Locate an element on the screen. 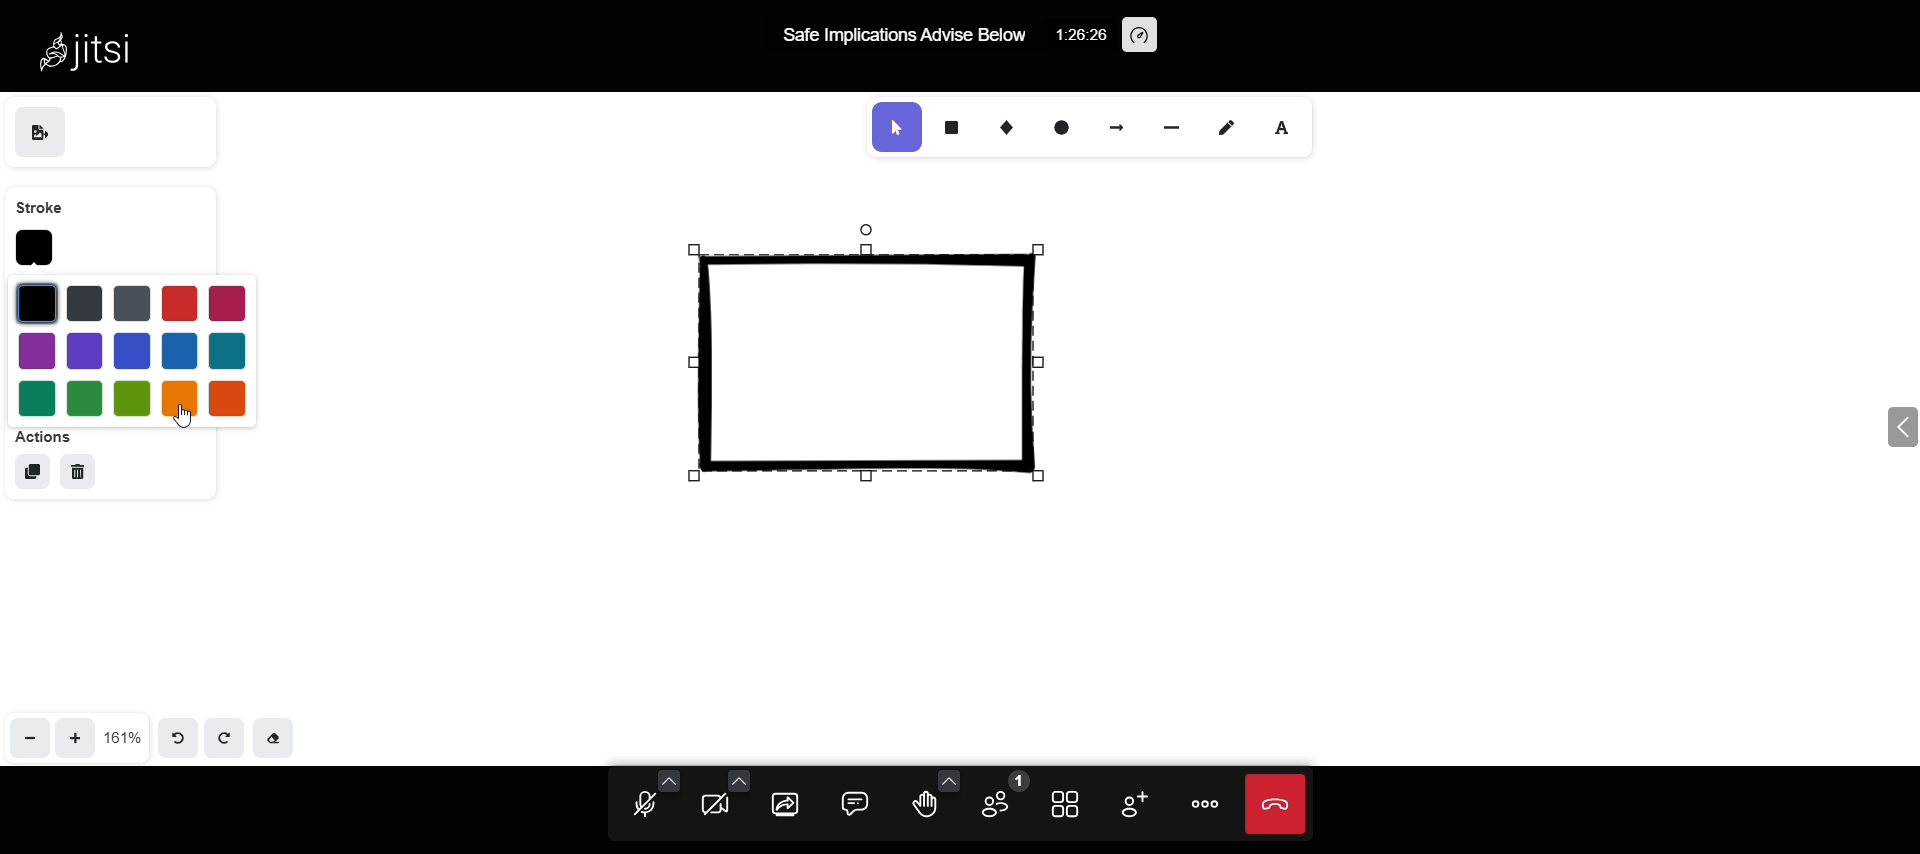  save as image is located at coordinates (37, 131).